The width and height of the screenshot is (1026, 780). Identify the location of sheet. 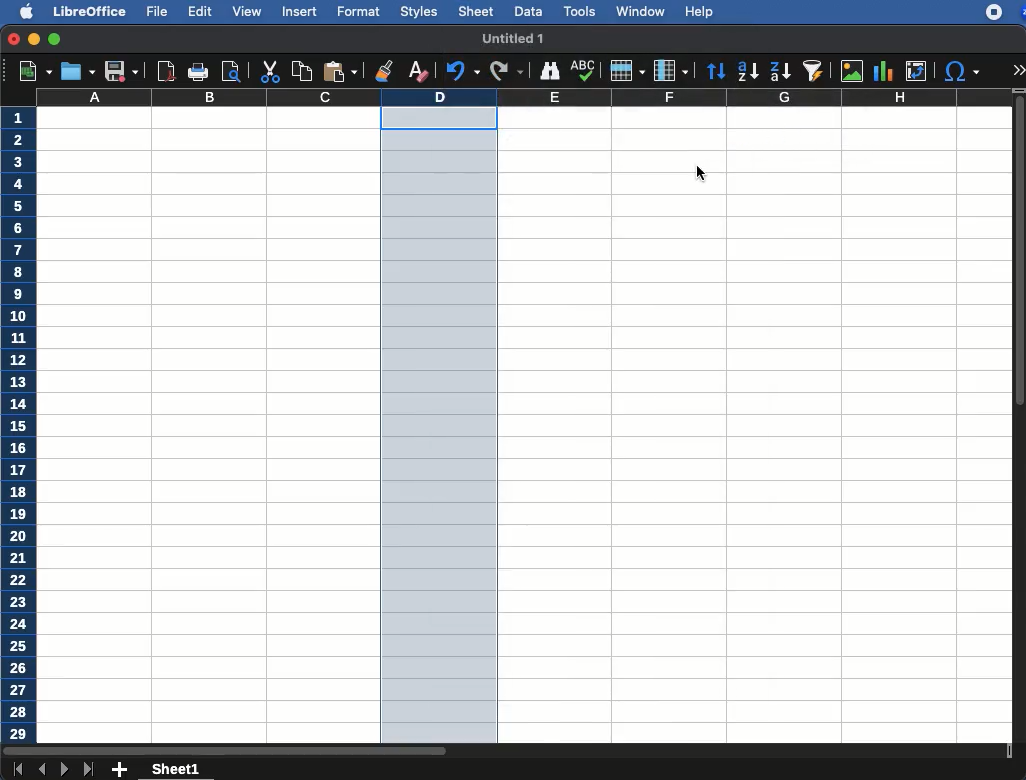
(475, 12).